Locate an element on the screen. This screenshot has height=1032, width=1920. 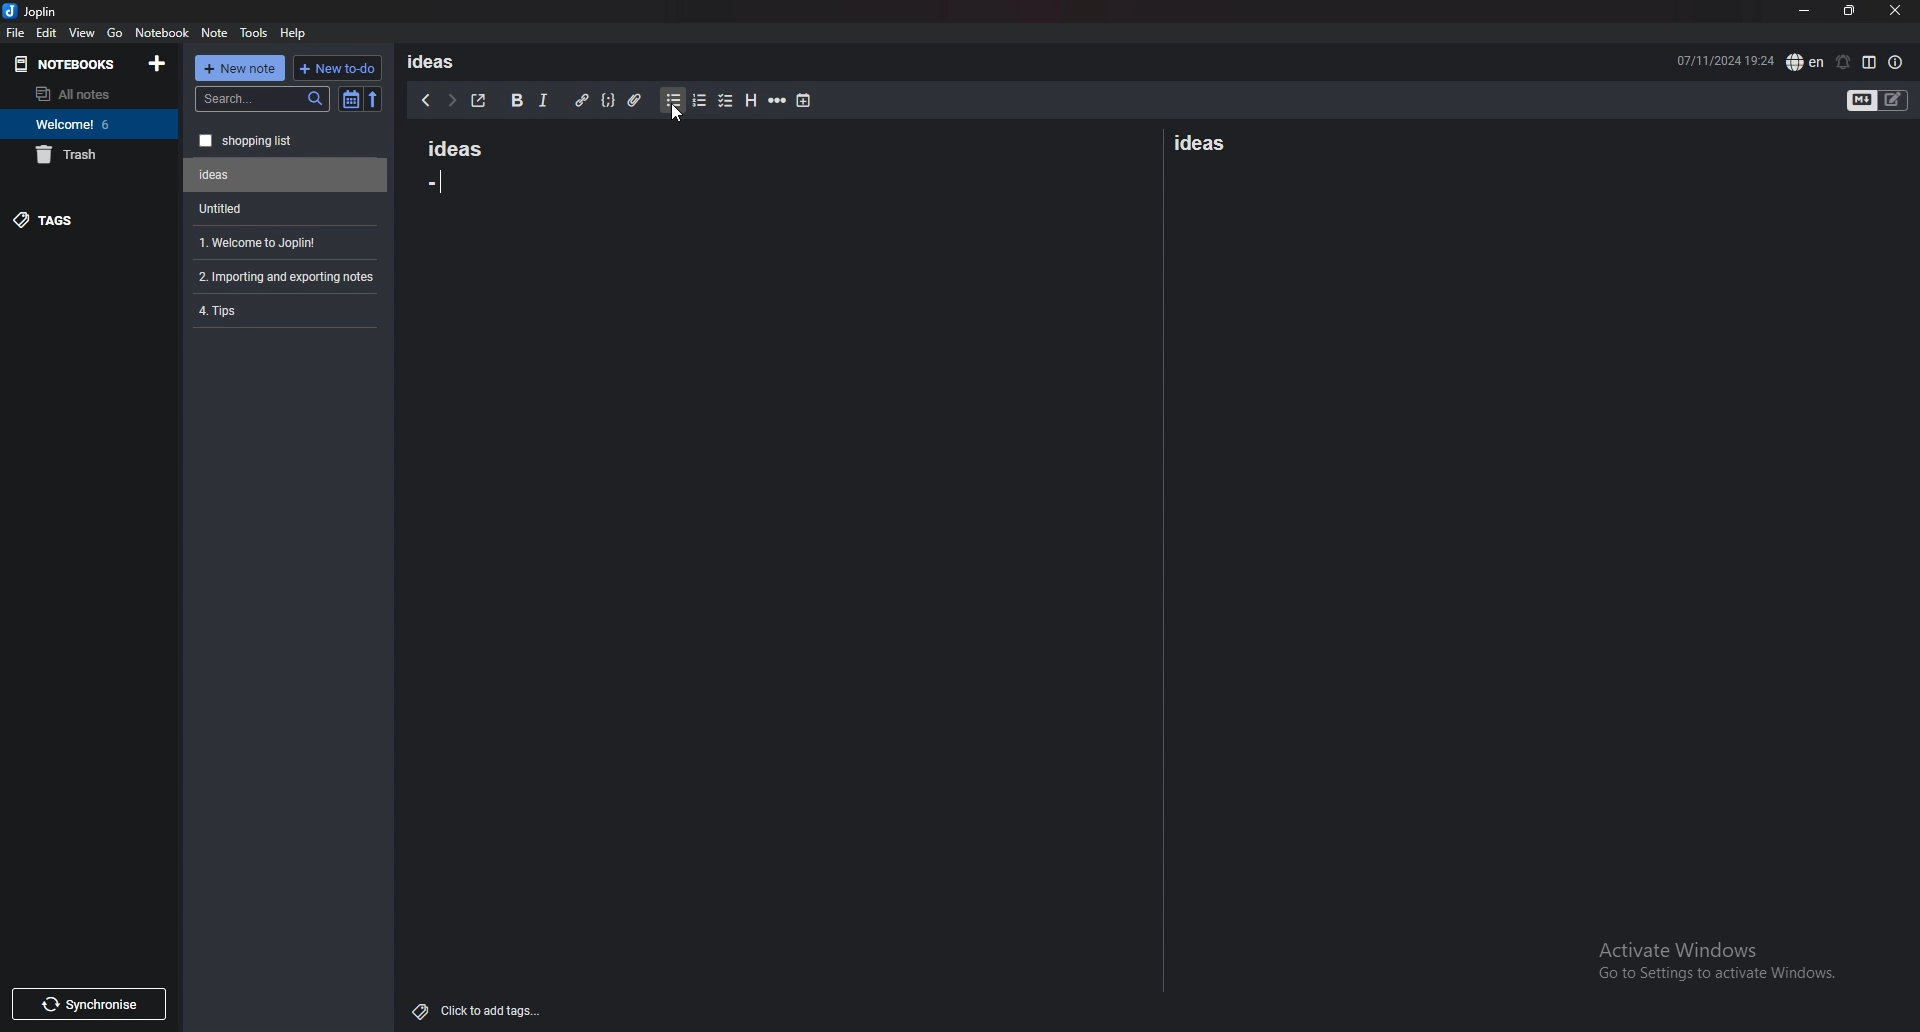
set alarm is located at coordinates (1842, 62).